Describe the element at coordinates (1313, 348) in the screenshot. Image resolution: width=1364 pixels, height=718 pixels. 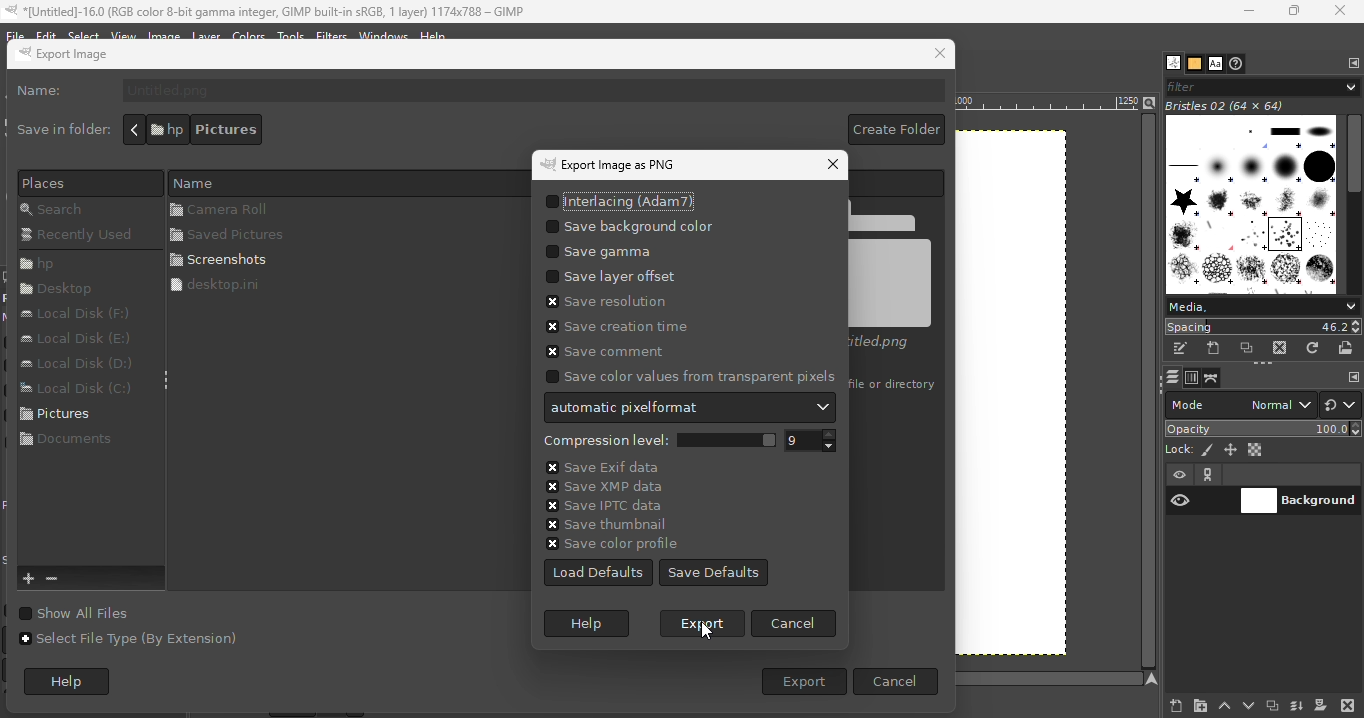
I see `Refresh brushes` at that location.